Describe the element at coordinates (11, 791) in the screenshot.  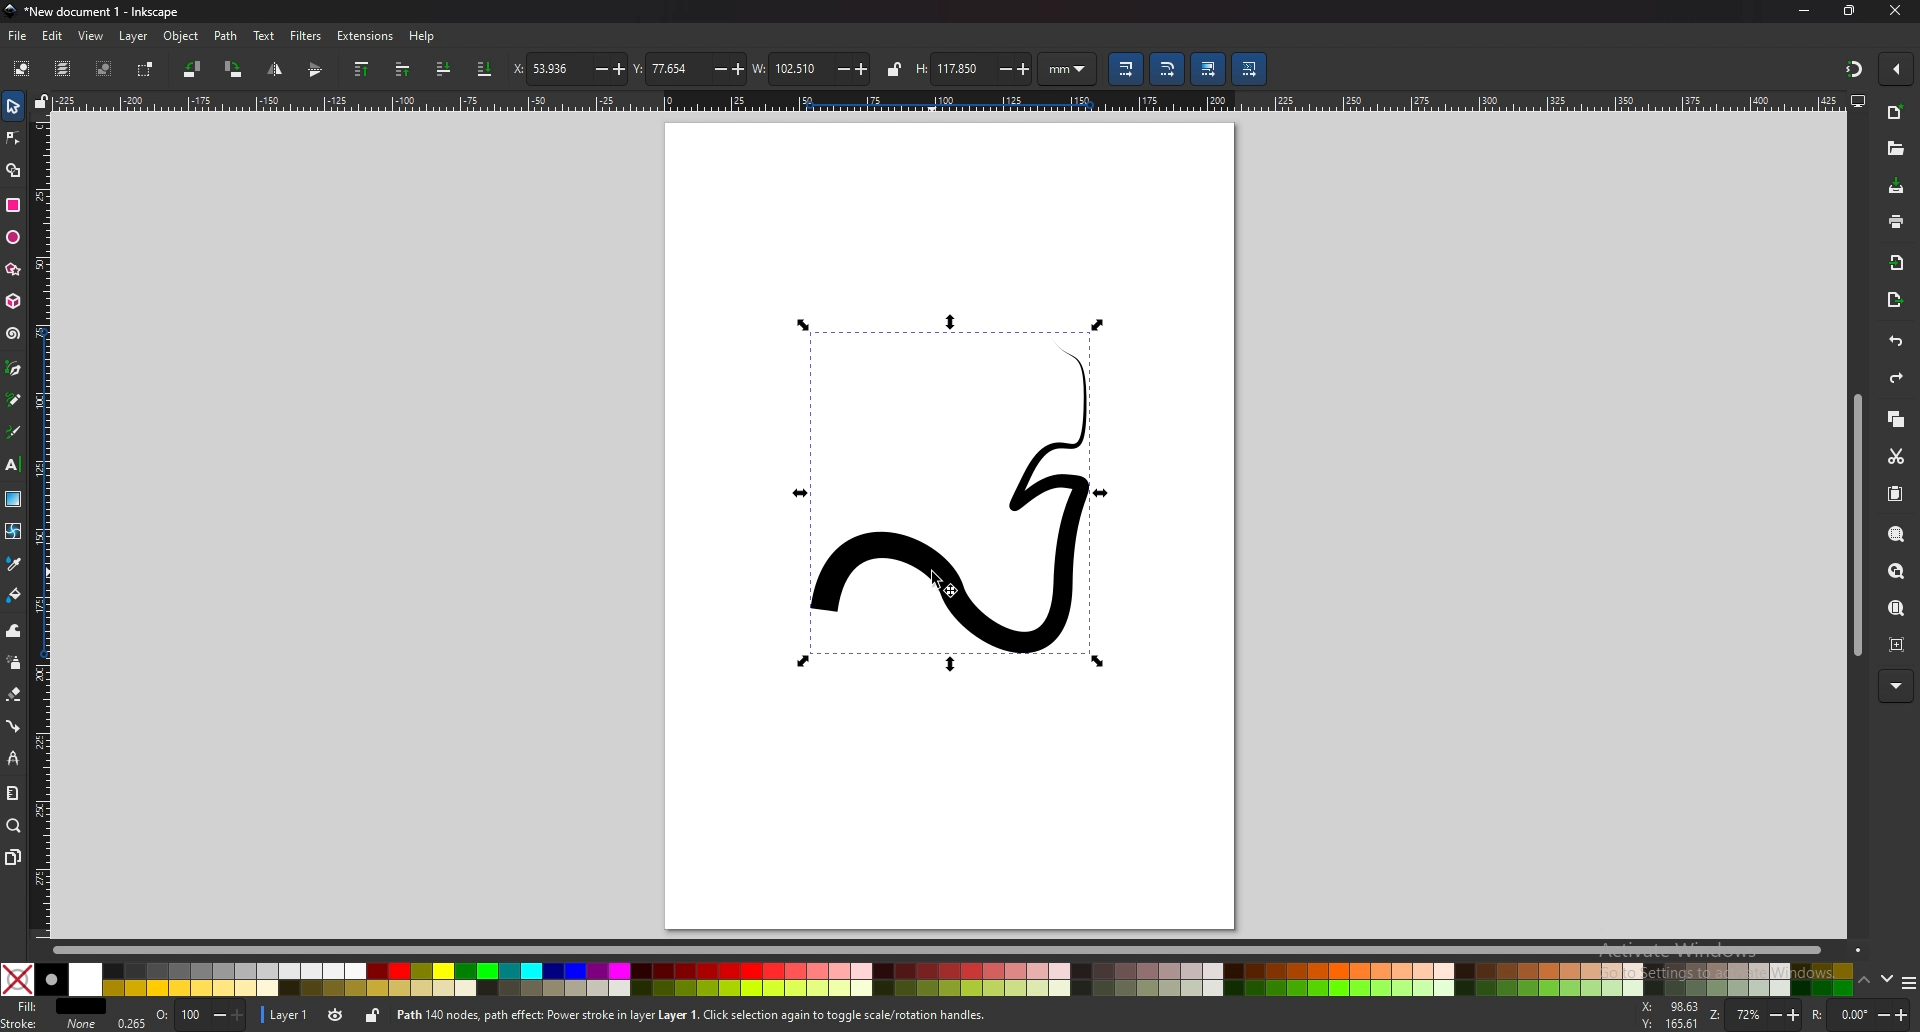
I see `measure` at that location.